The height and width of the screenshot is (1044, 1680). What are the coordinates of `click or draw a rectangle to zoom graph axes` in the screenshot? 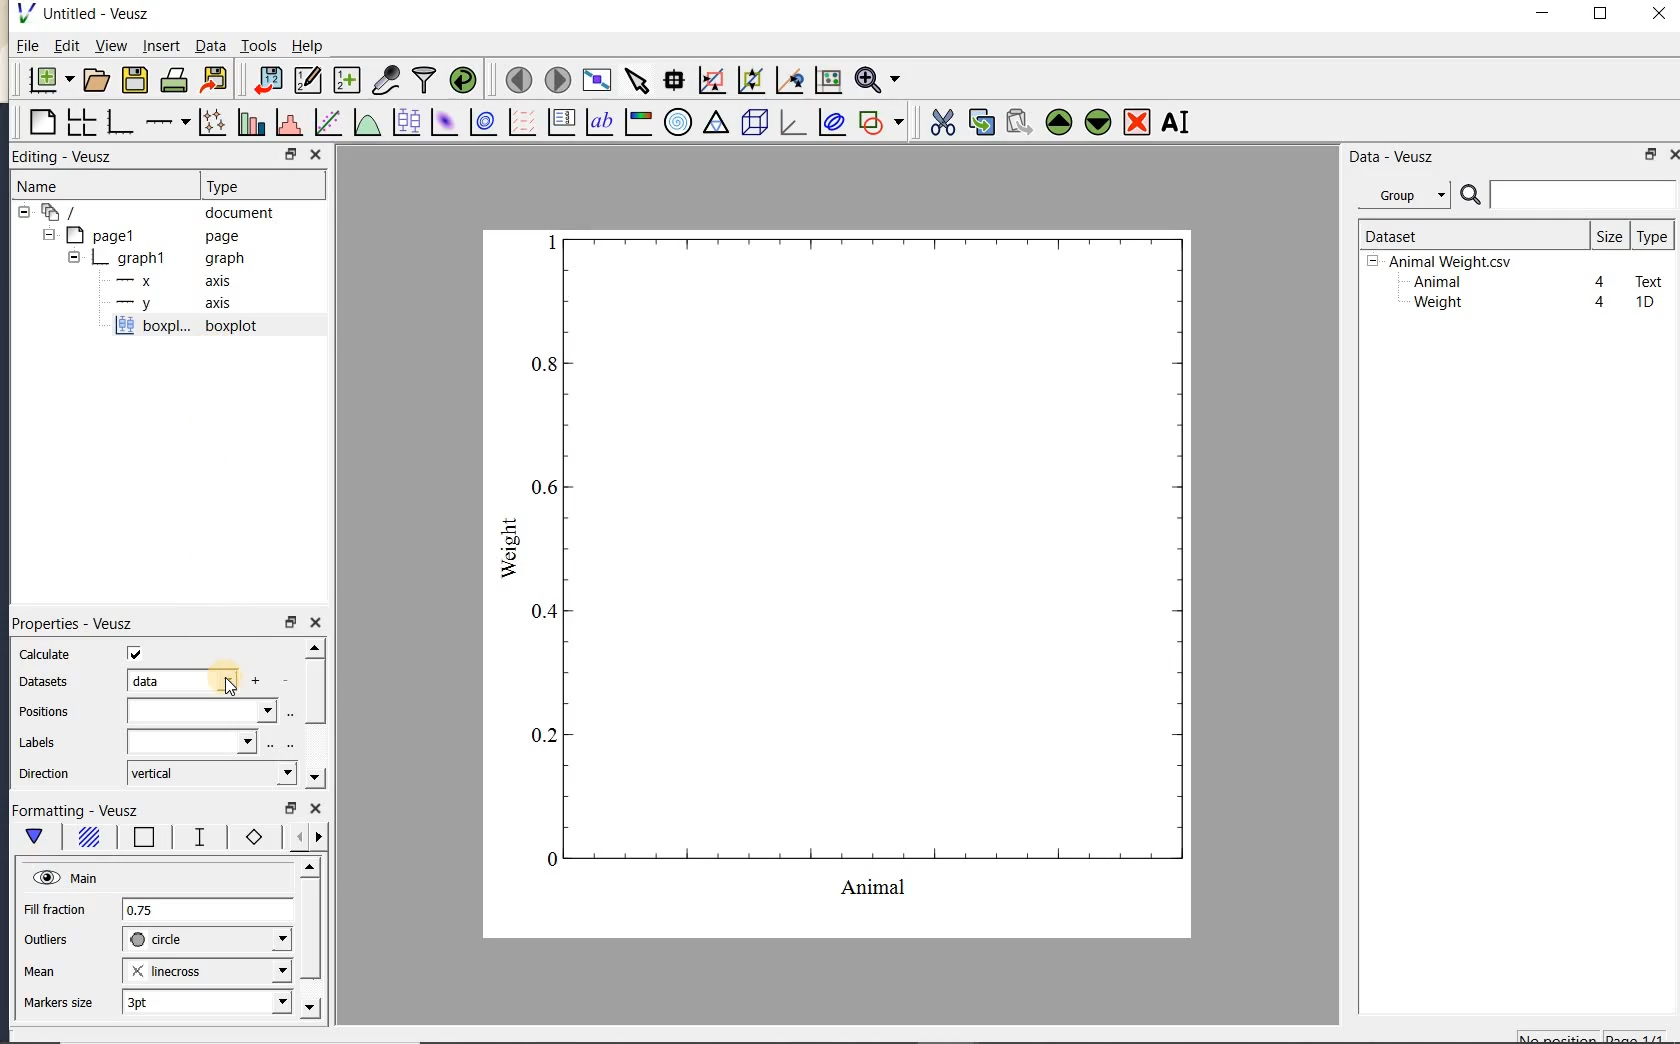 It's located at (711, 81).